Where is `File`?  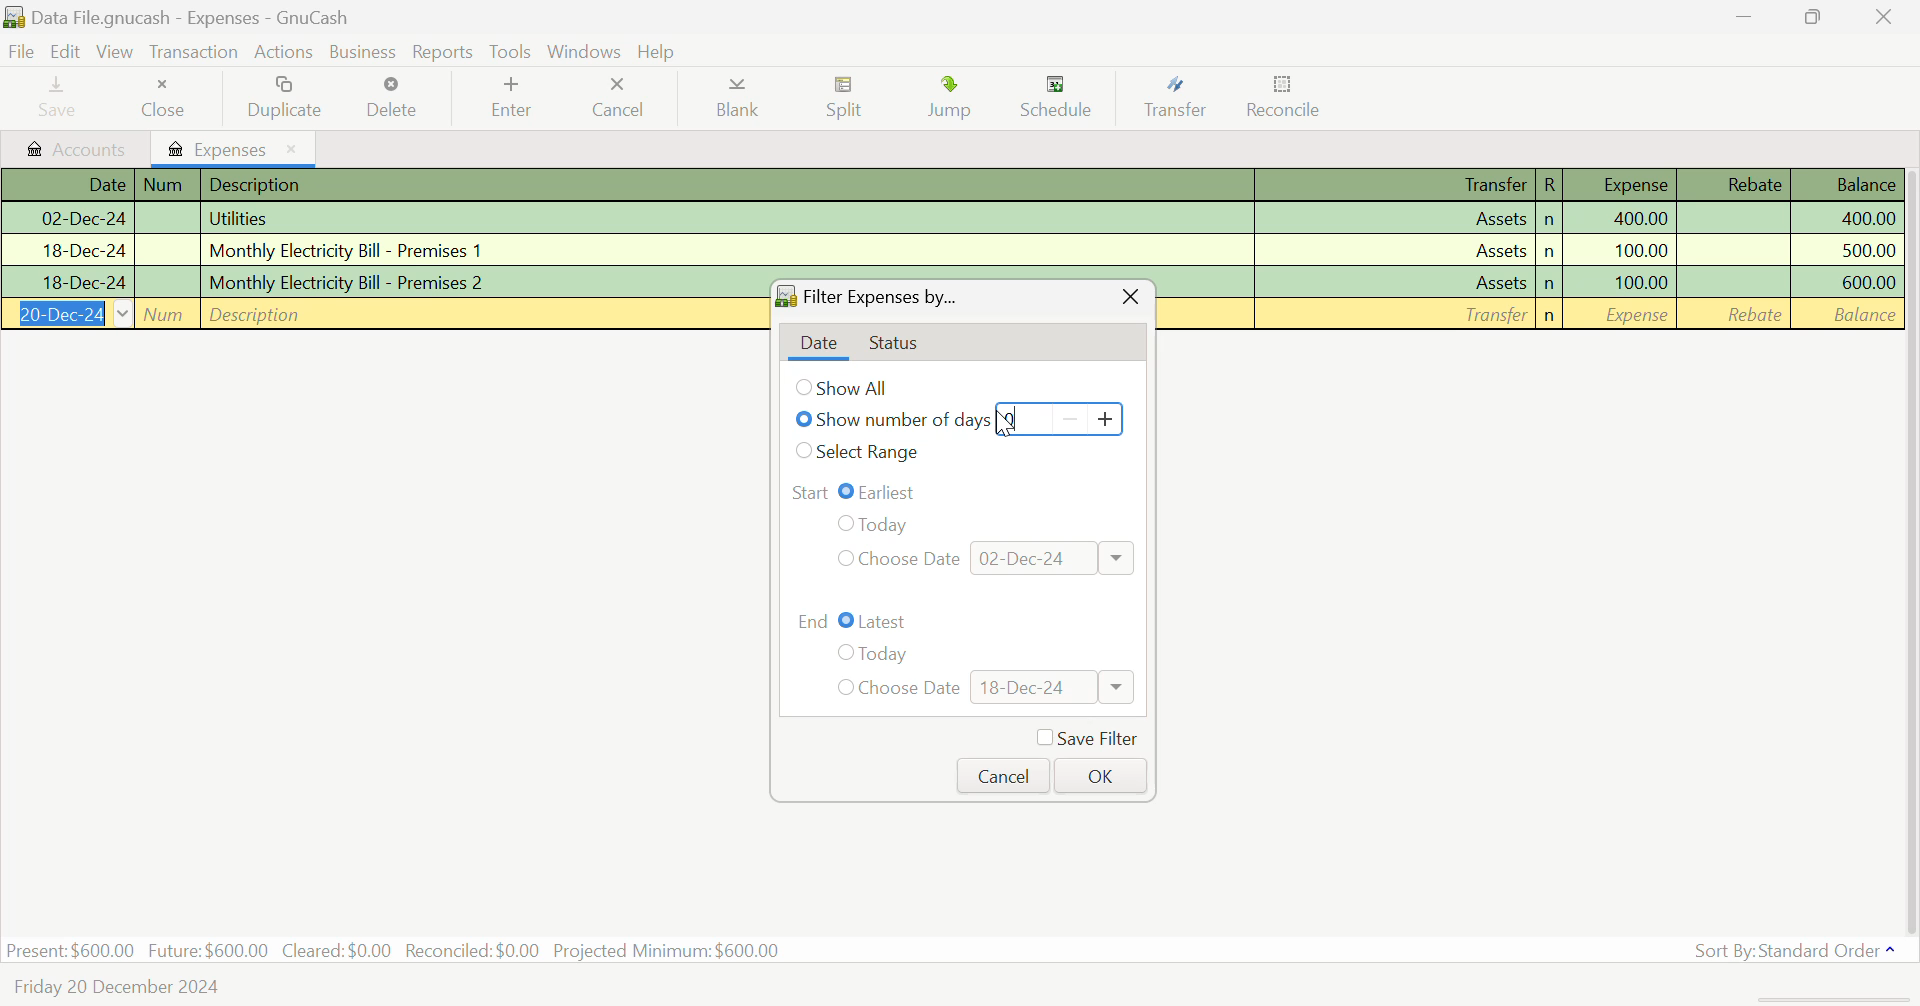
File is located at coordinates (22, 52).